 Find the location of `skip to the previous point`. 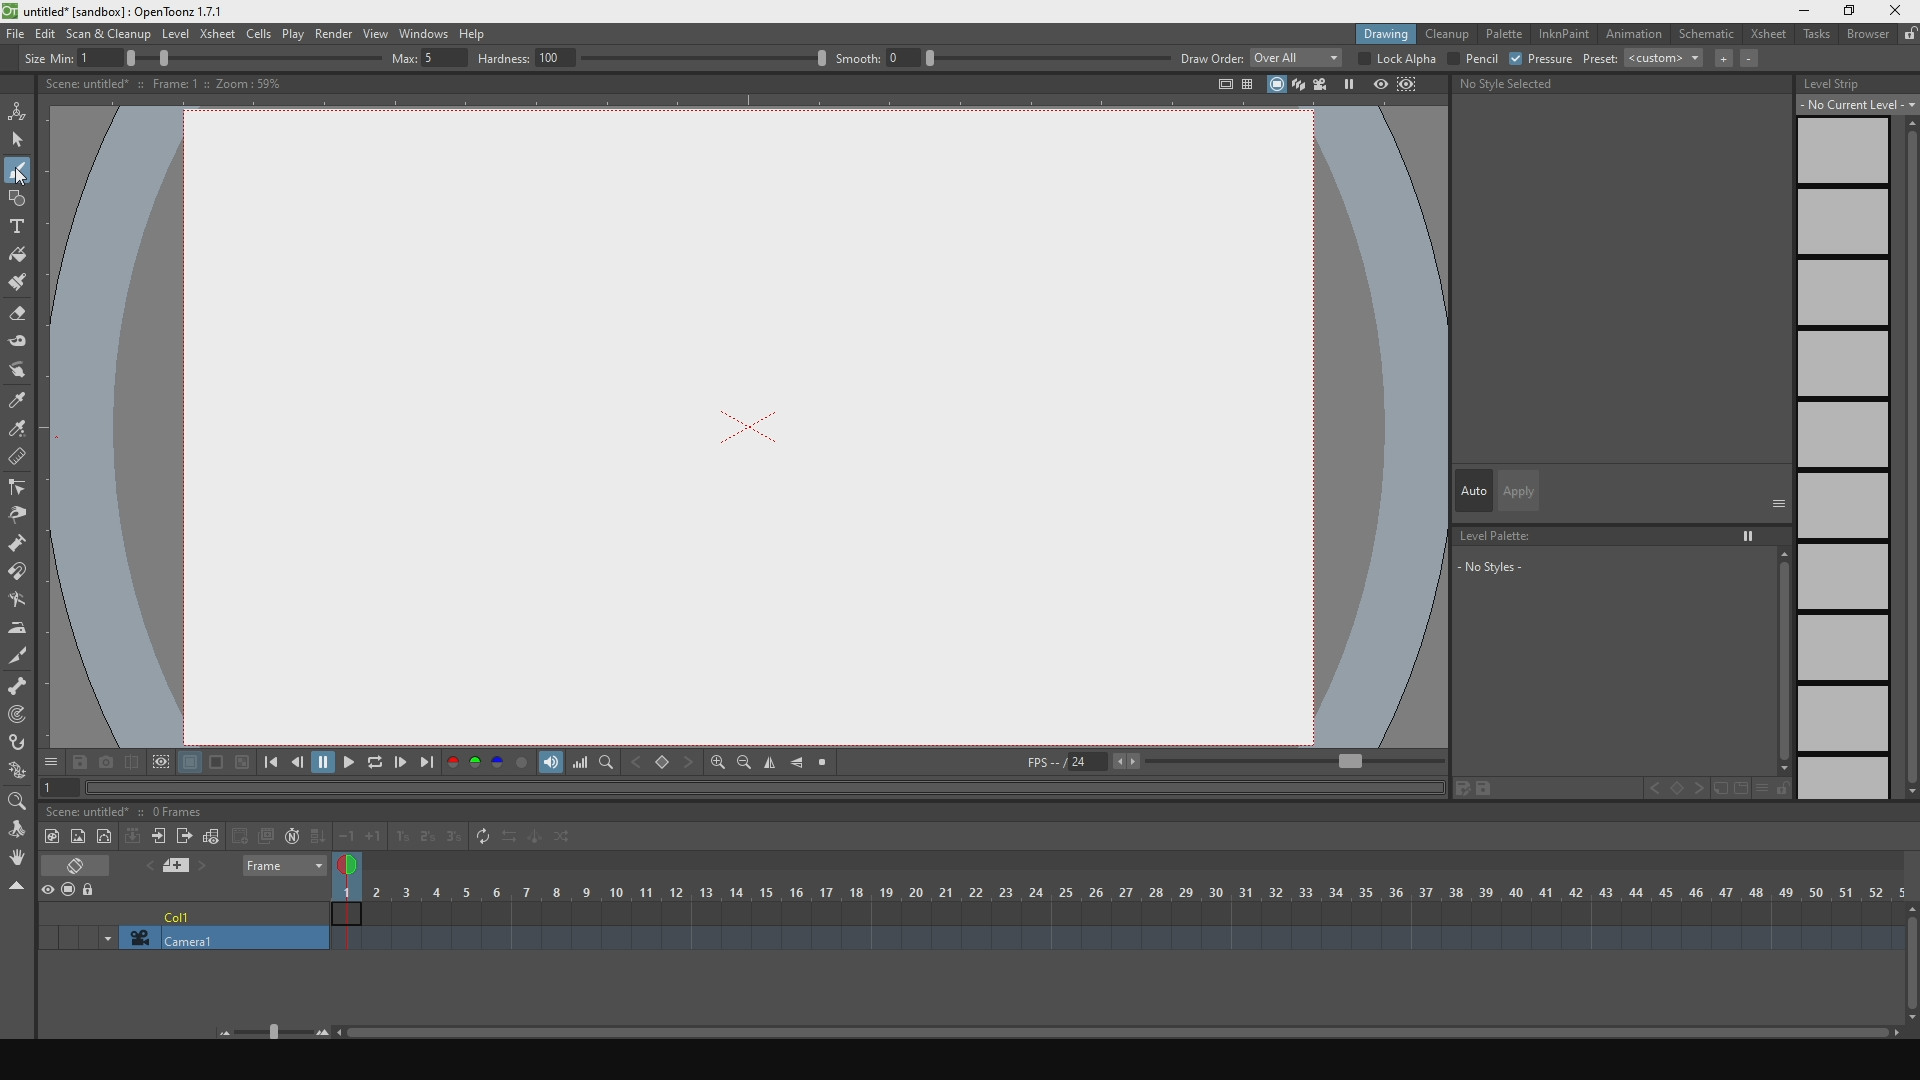

skip to the previous point is located at coordinates (268, 764).